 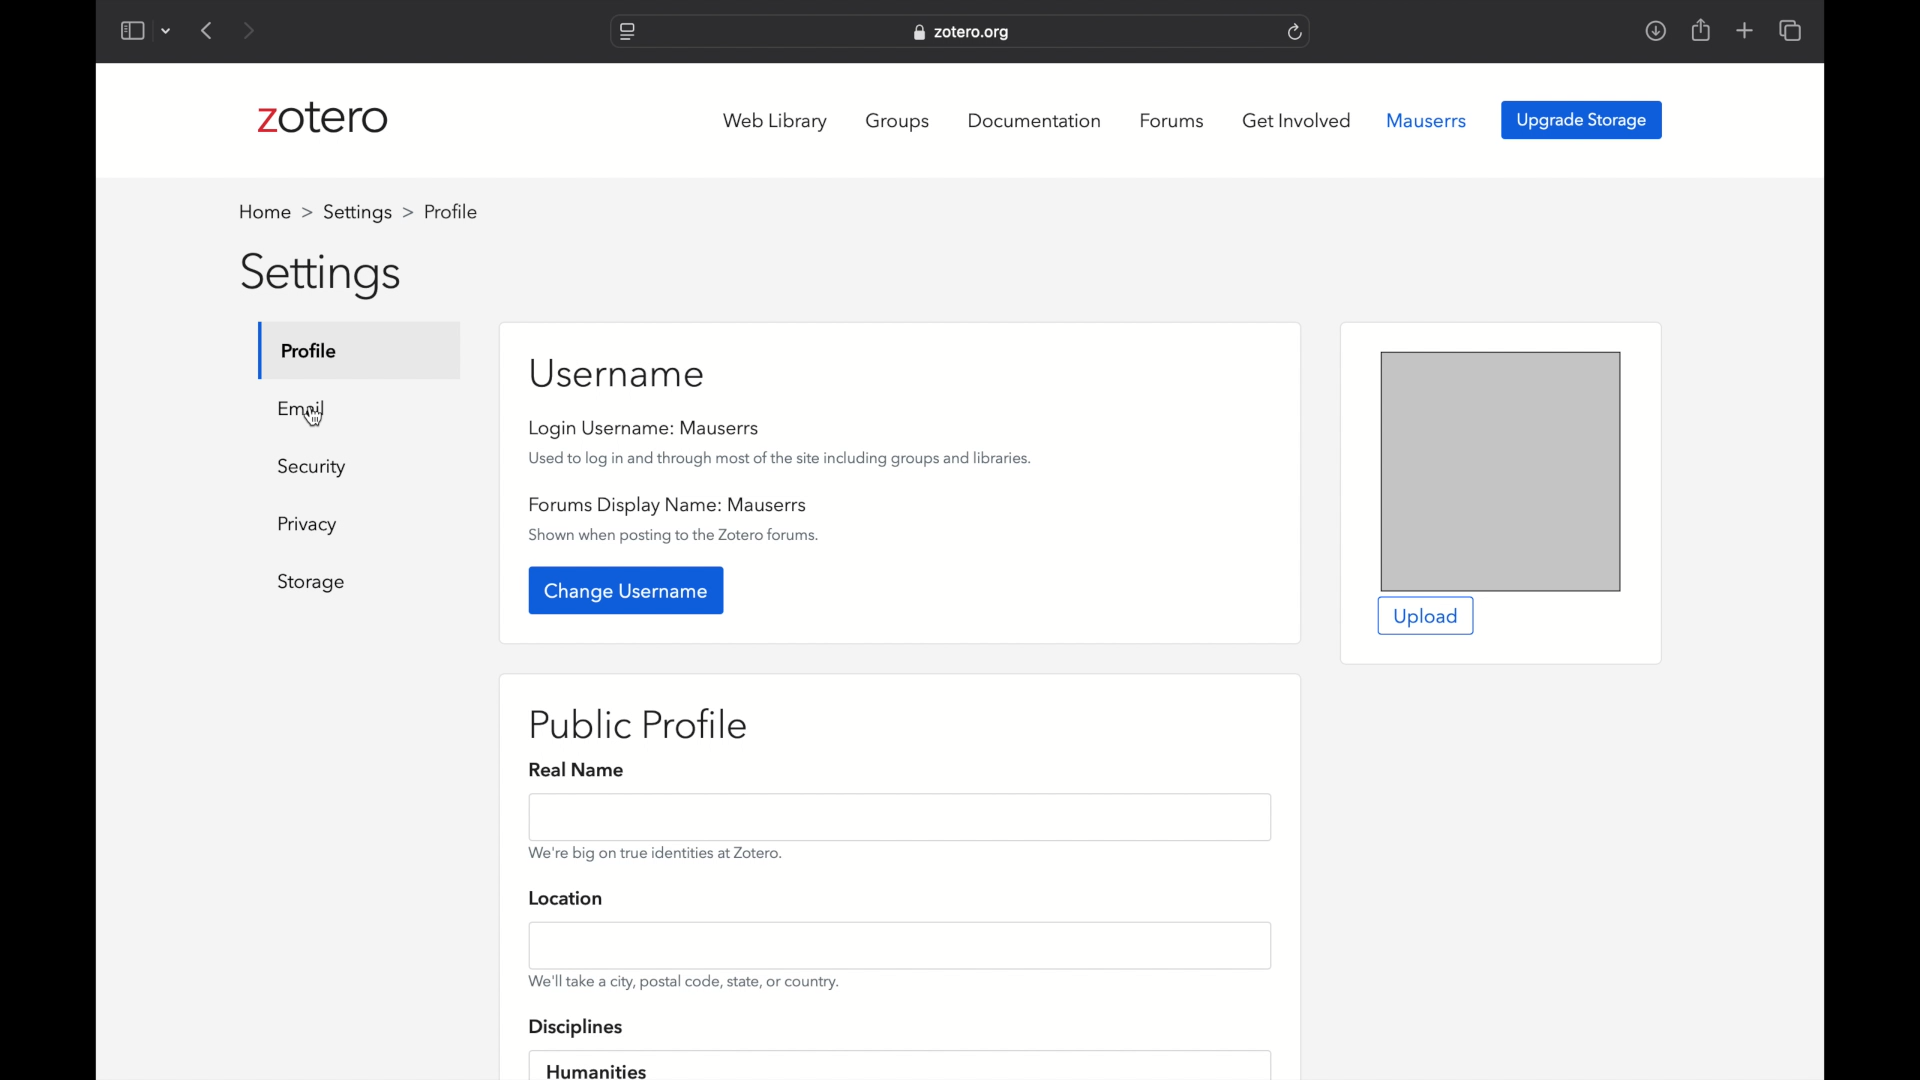 I want to click on profile, so click(x=311, y=350).